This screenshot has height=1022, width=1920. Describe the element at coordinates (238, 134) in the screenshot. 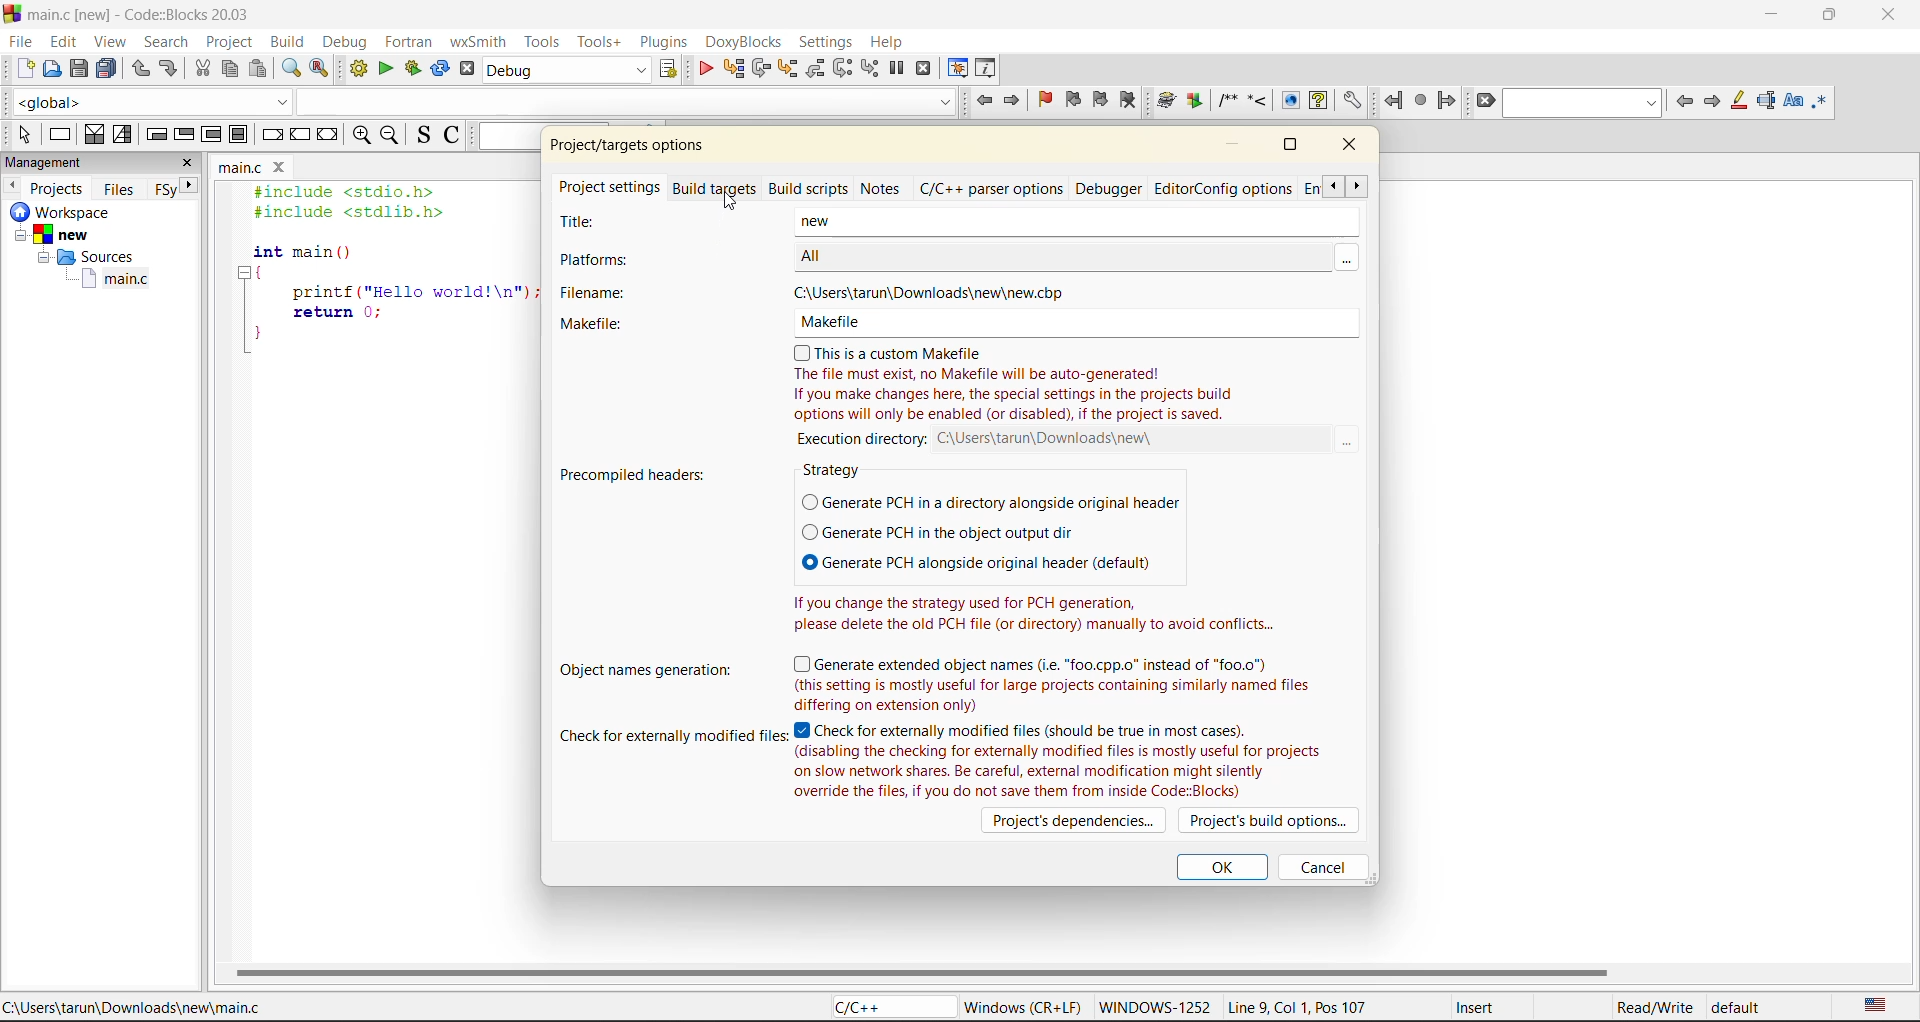

I see `break instruction` at that location.